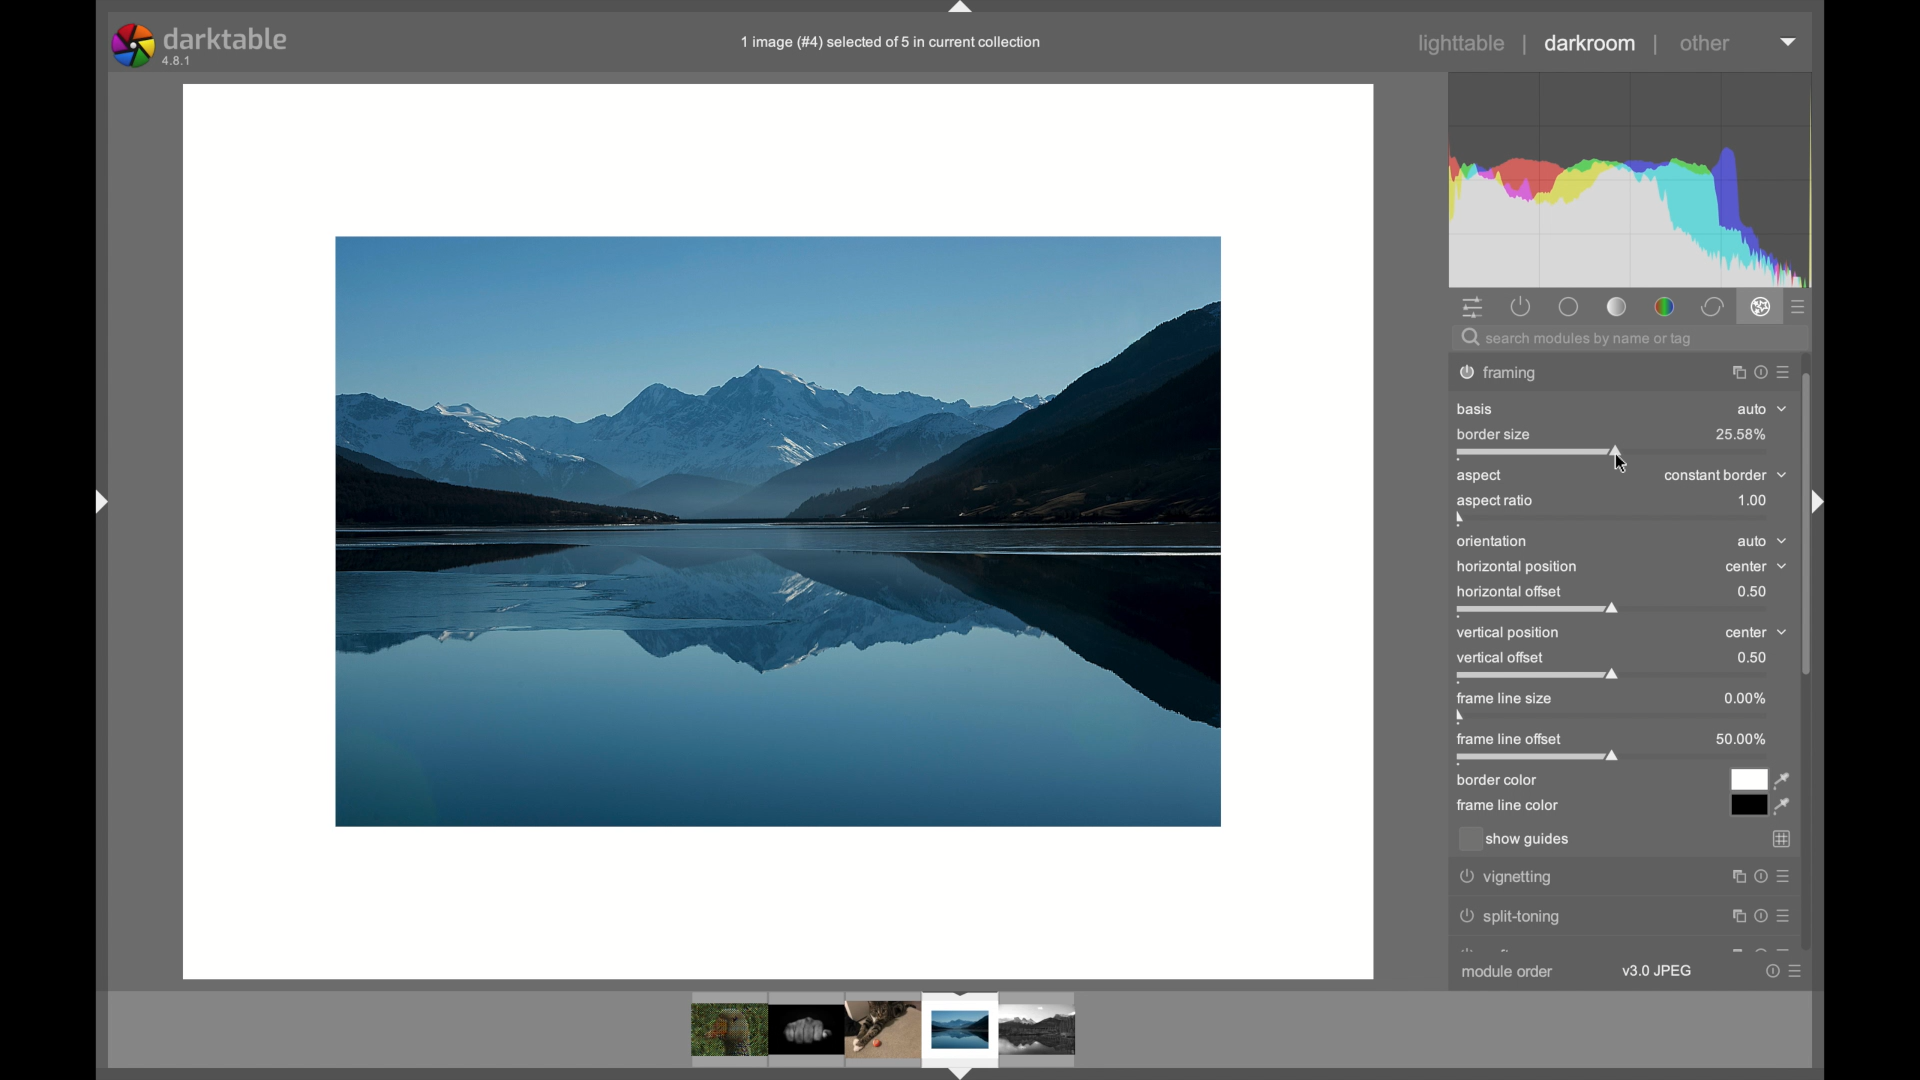 This screenshot has height=1080, width=1920. Describe the element at coordinates (1516, 840) in the screenshot. I see `show guides` at that location.